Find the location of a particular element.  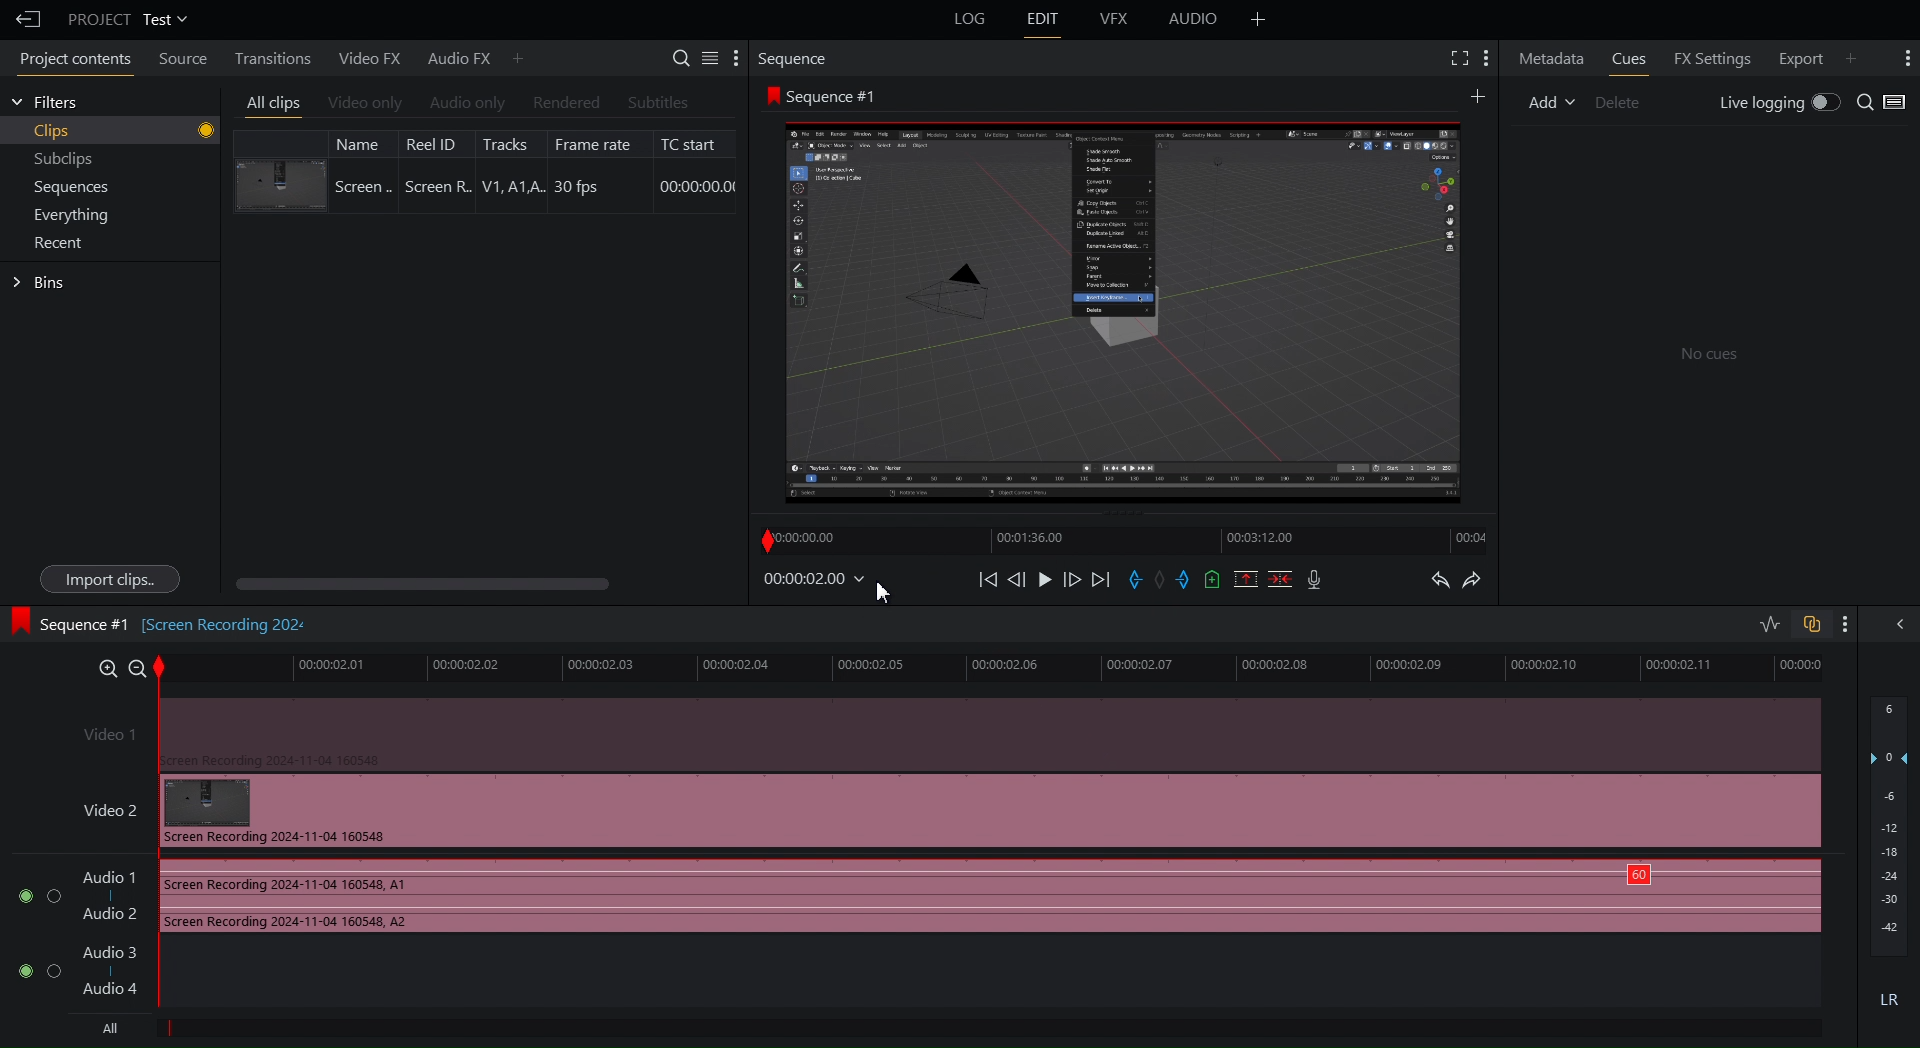

Settings is located at coordinates (707, 57).